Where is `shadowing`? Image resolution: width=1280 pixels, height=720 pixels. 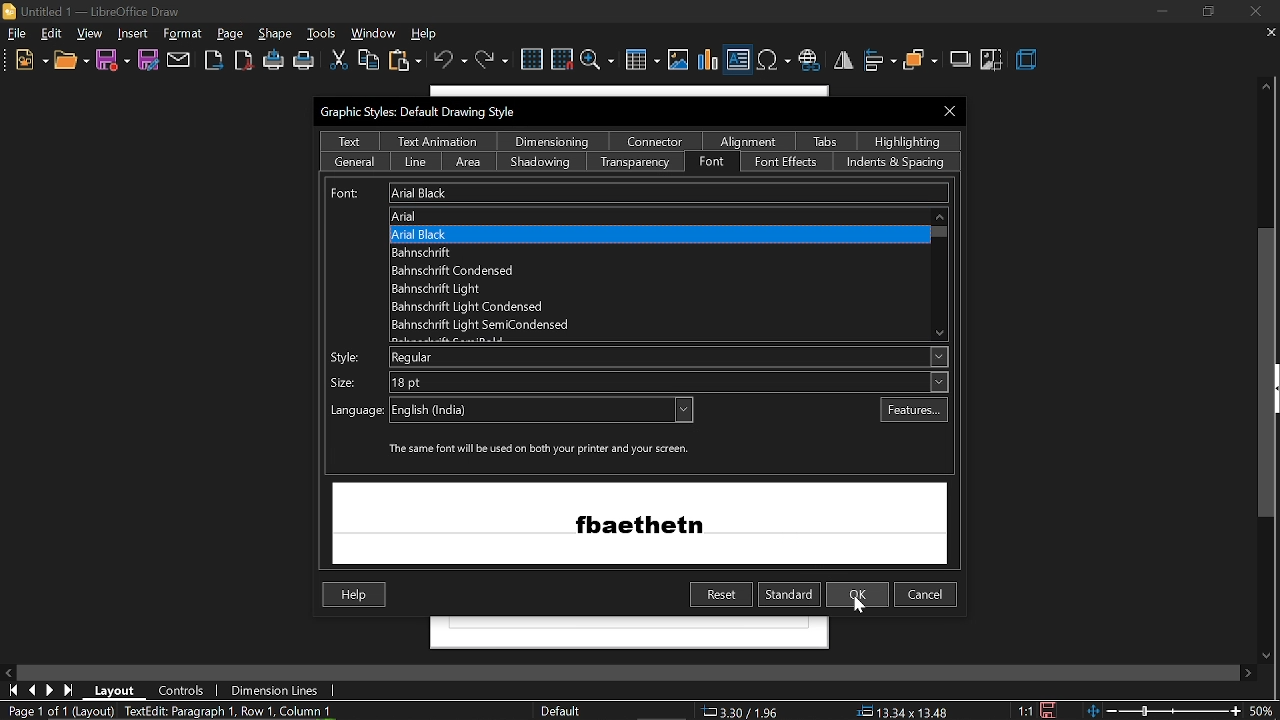
shadowing is located at coordinates (541, 161).